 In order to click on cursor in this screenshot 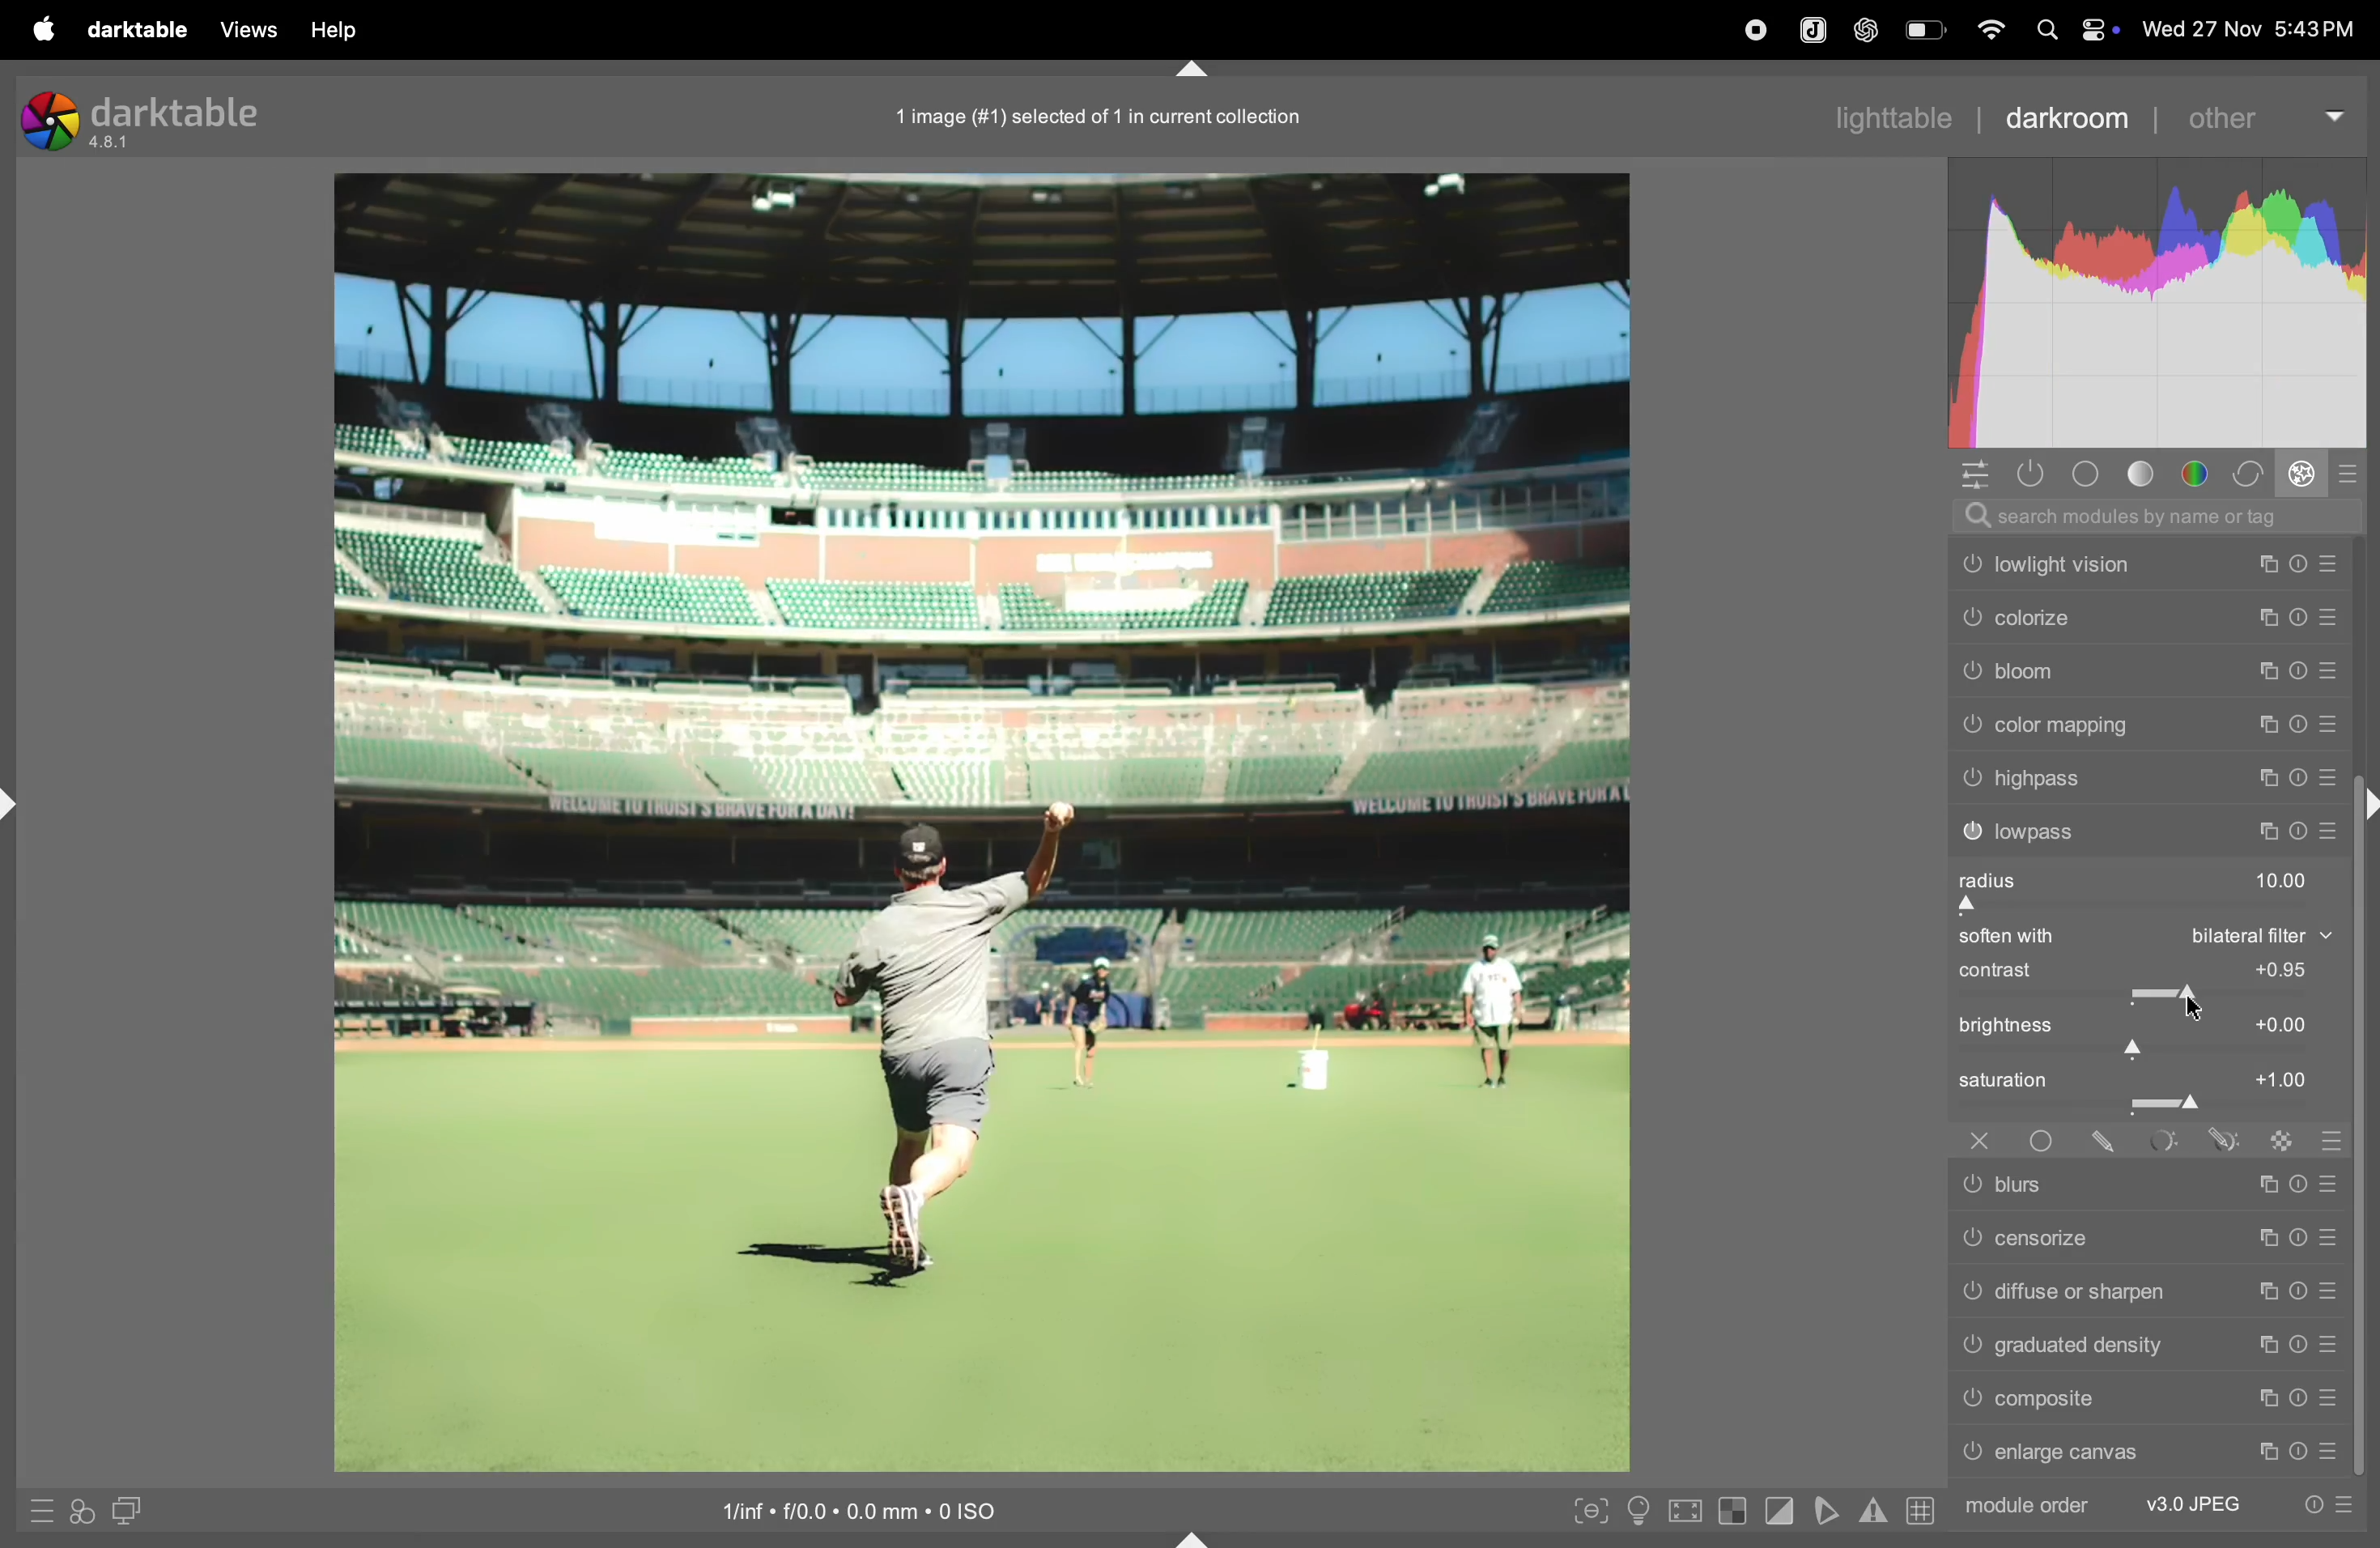, I will do `click(2199, 1003)`.